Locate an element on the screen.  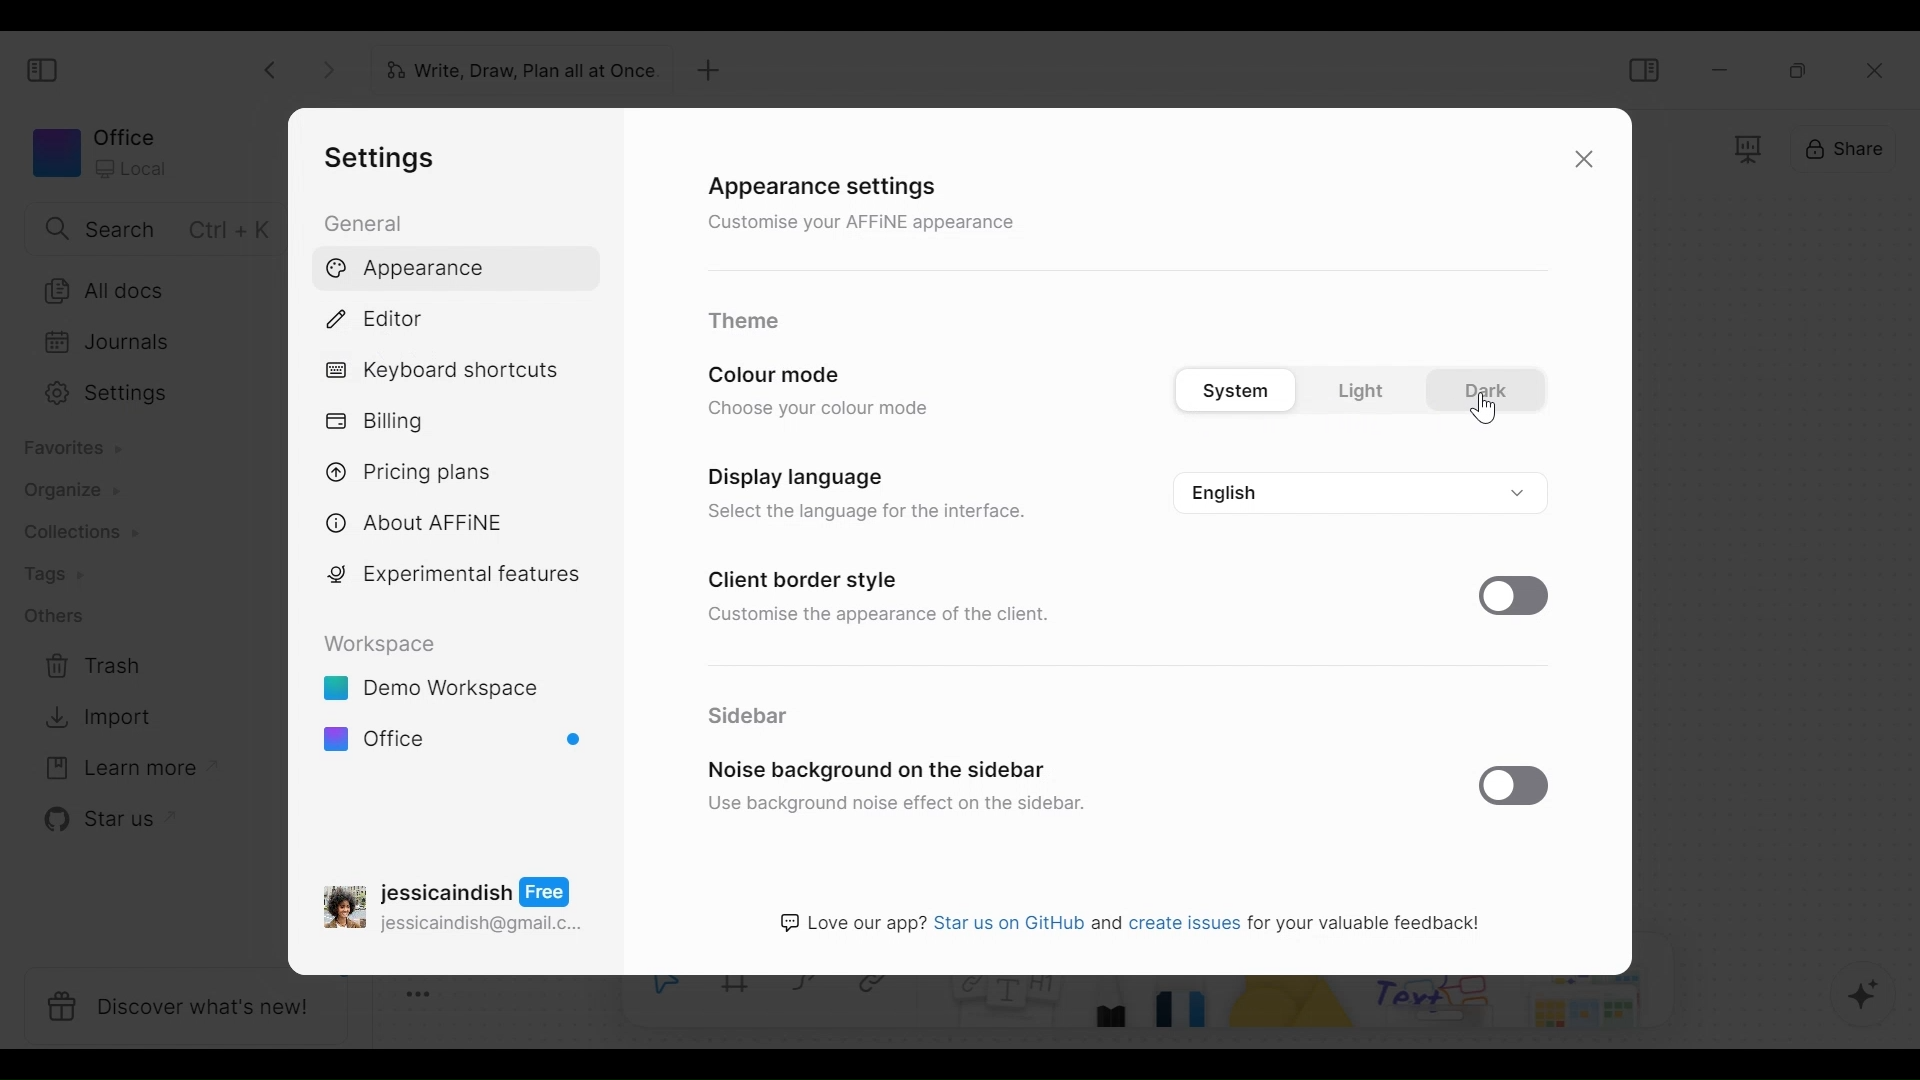
Sidebar is located at coordinates (753, 715).